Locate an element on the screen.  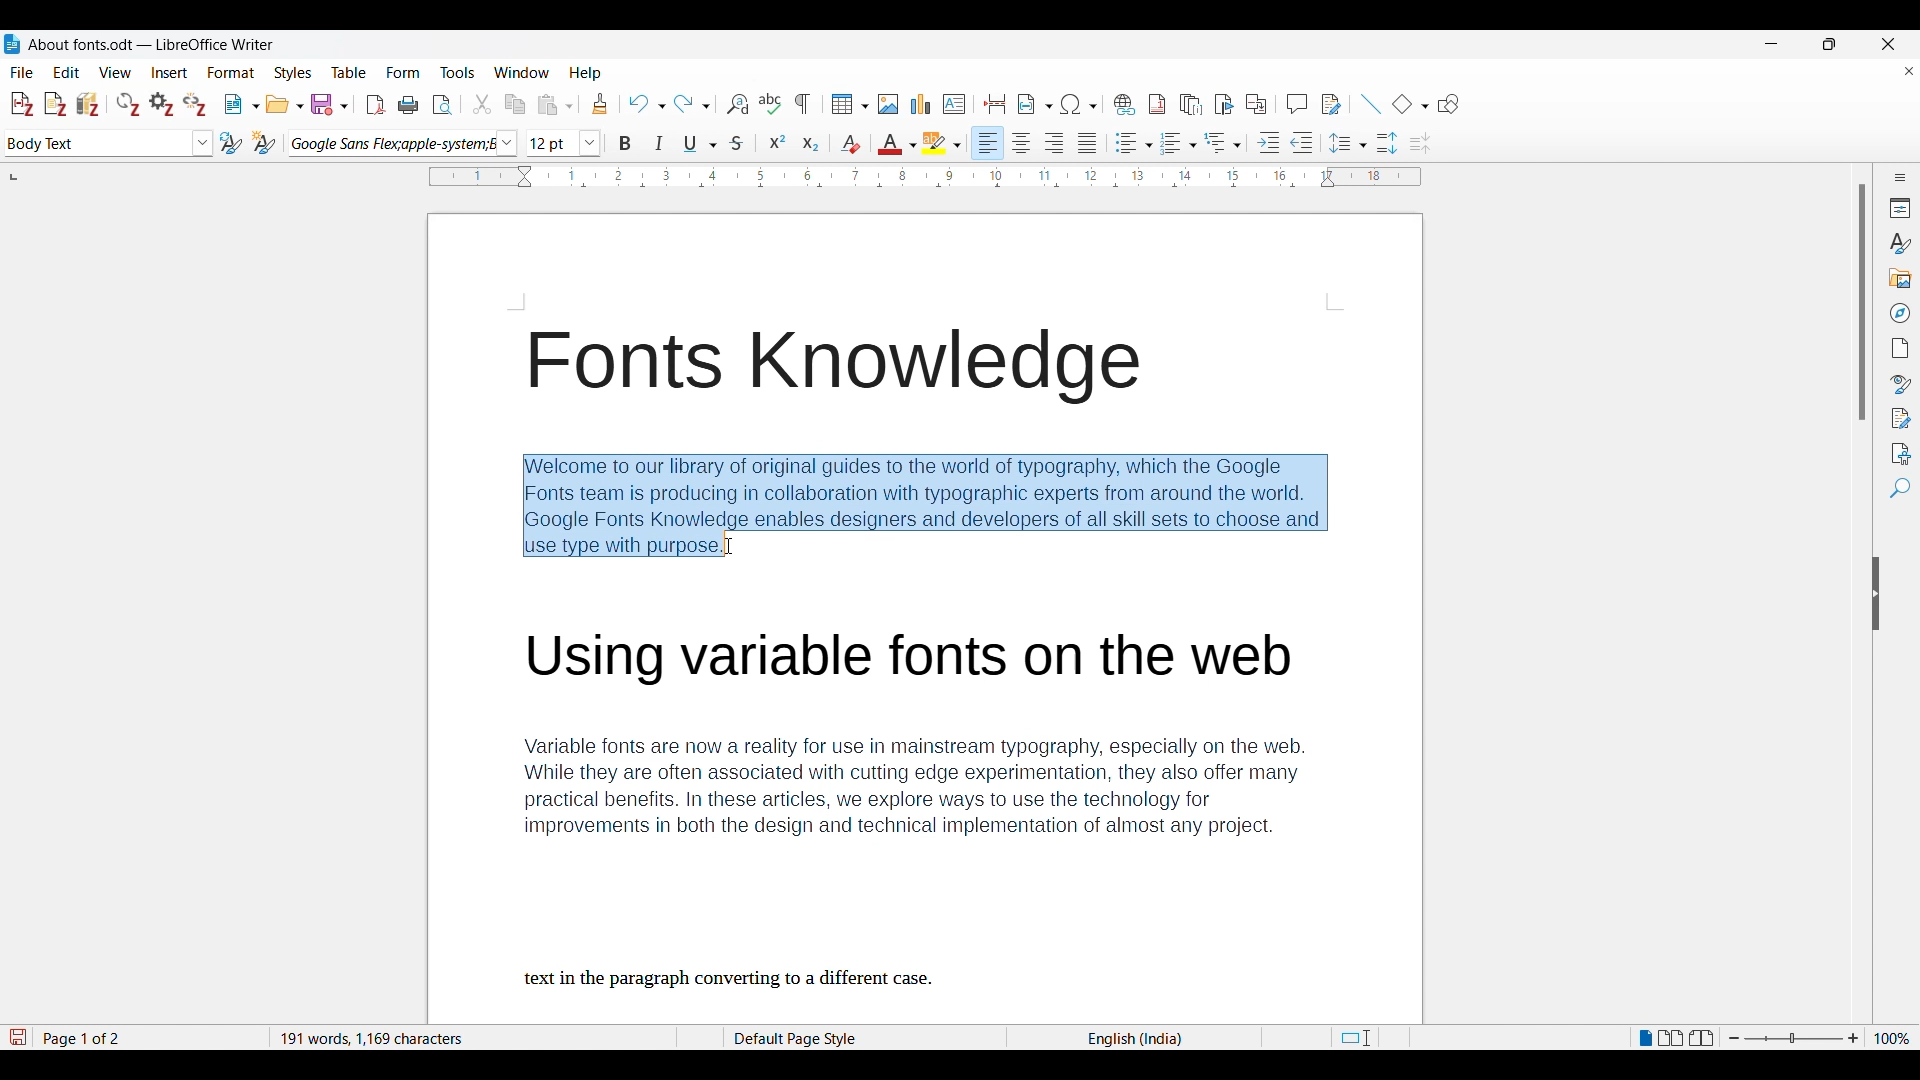
Font knowledge is located at coordinates (843, 368).